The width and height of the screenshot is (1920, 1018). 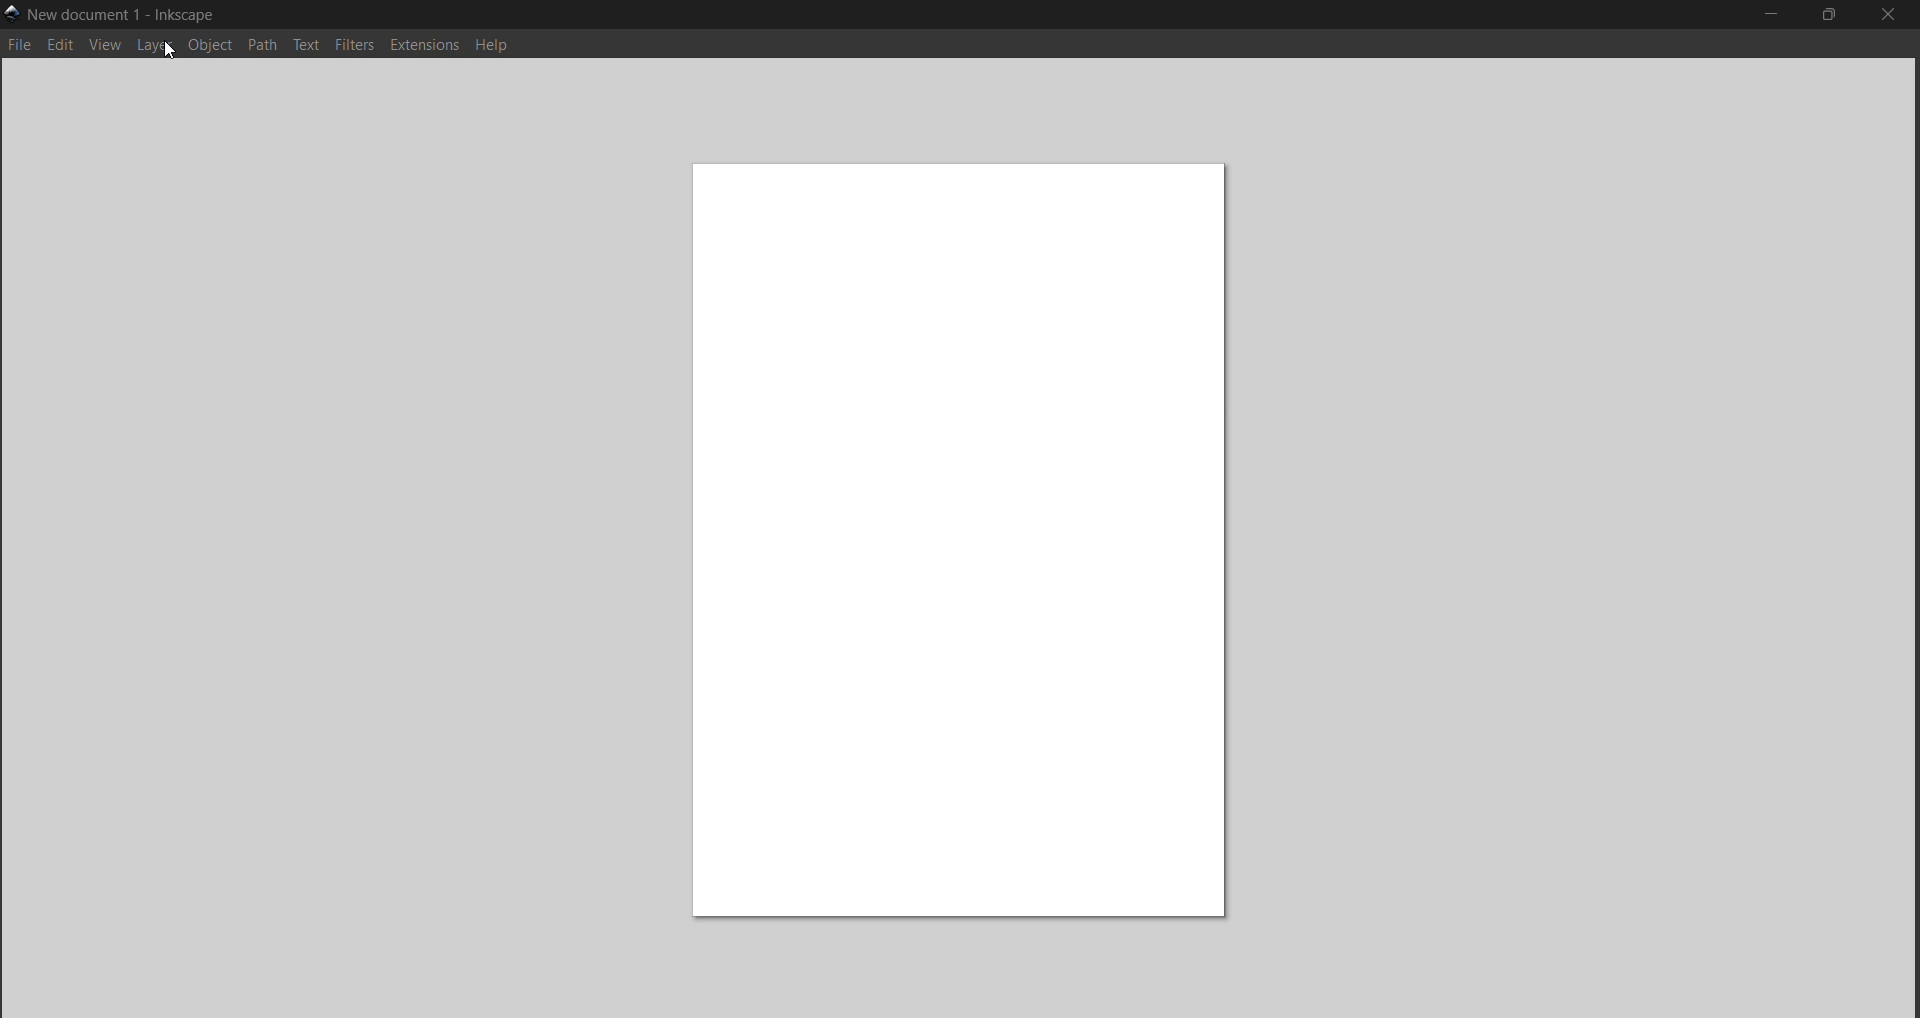 What do you see at coordinates (265, 46) in the screenshot?
I see `path` at bounding box center [265, 46].